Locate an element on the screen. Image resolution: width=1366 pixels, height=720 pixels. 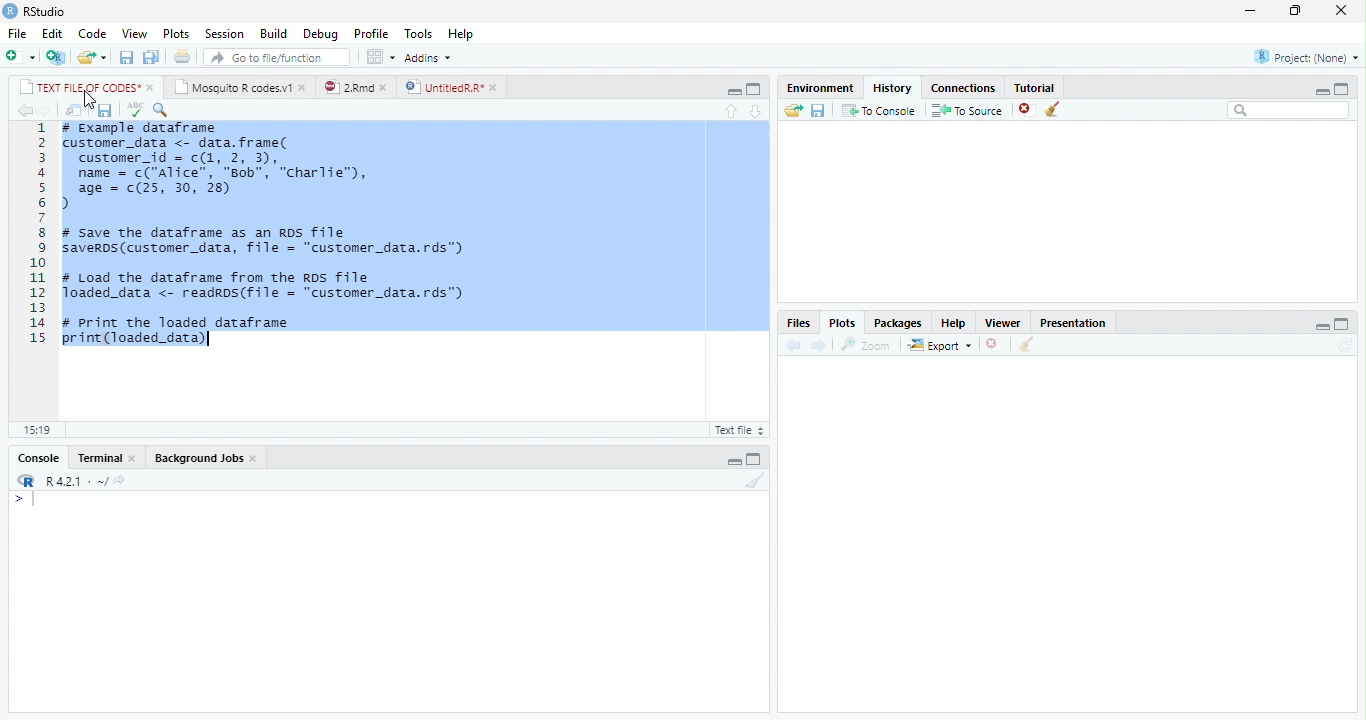
forward is located at coordinates (46, 111).